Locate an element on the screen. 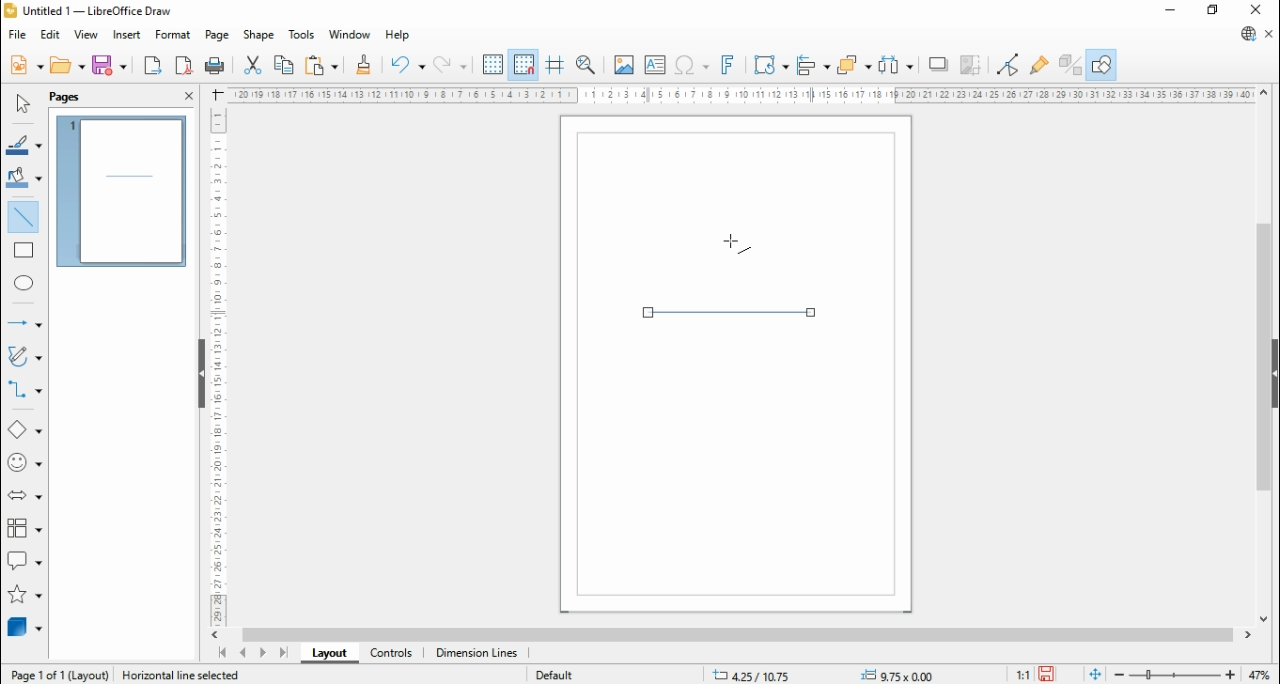  print is located at coordinates (218, 67).